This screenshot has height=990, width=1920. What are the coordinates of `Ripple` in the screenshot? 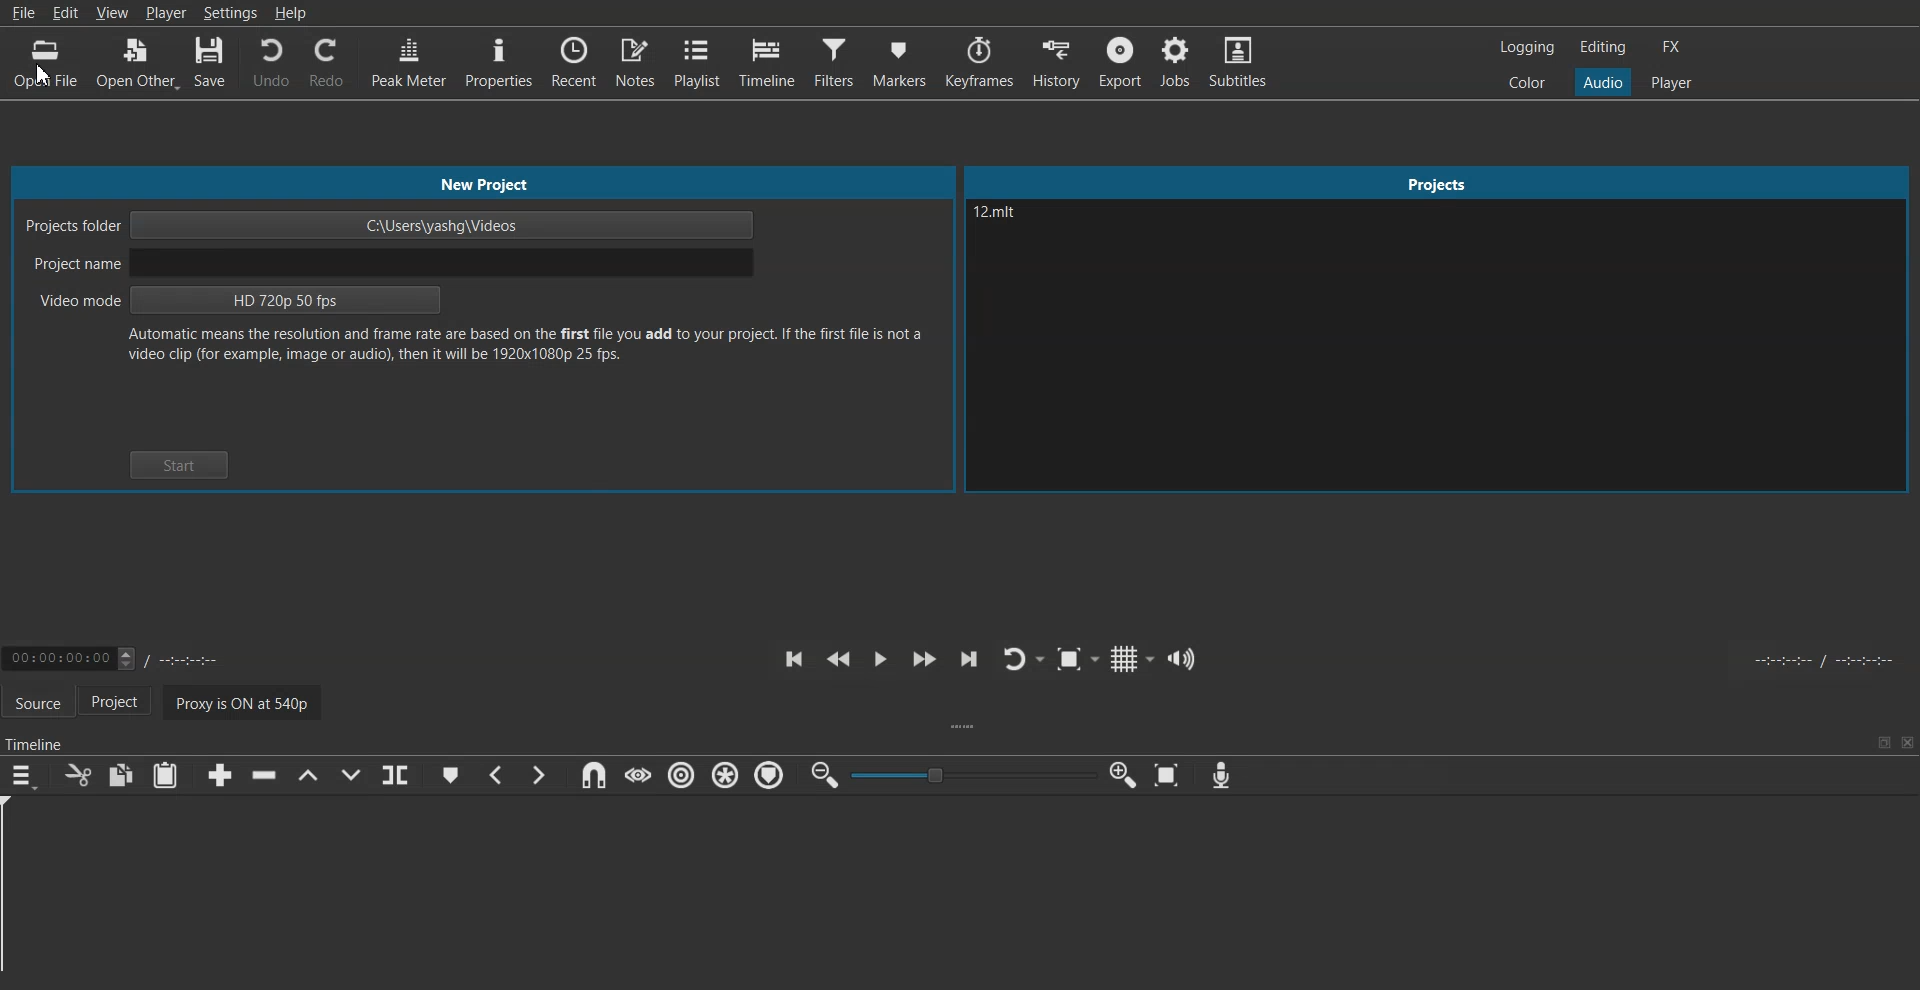 It's located at (684, 776).